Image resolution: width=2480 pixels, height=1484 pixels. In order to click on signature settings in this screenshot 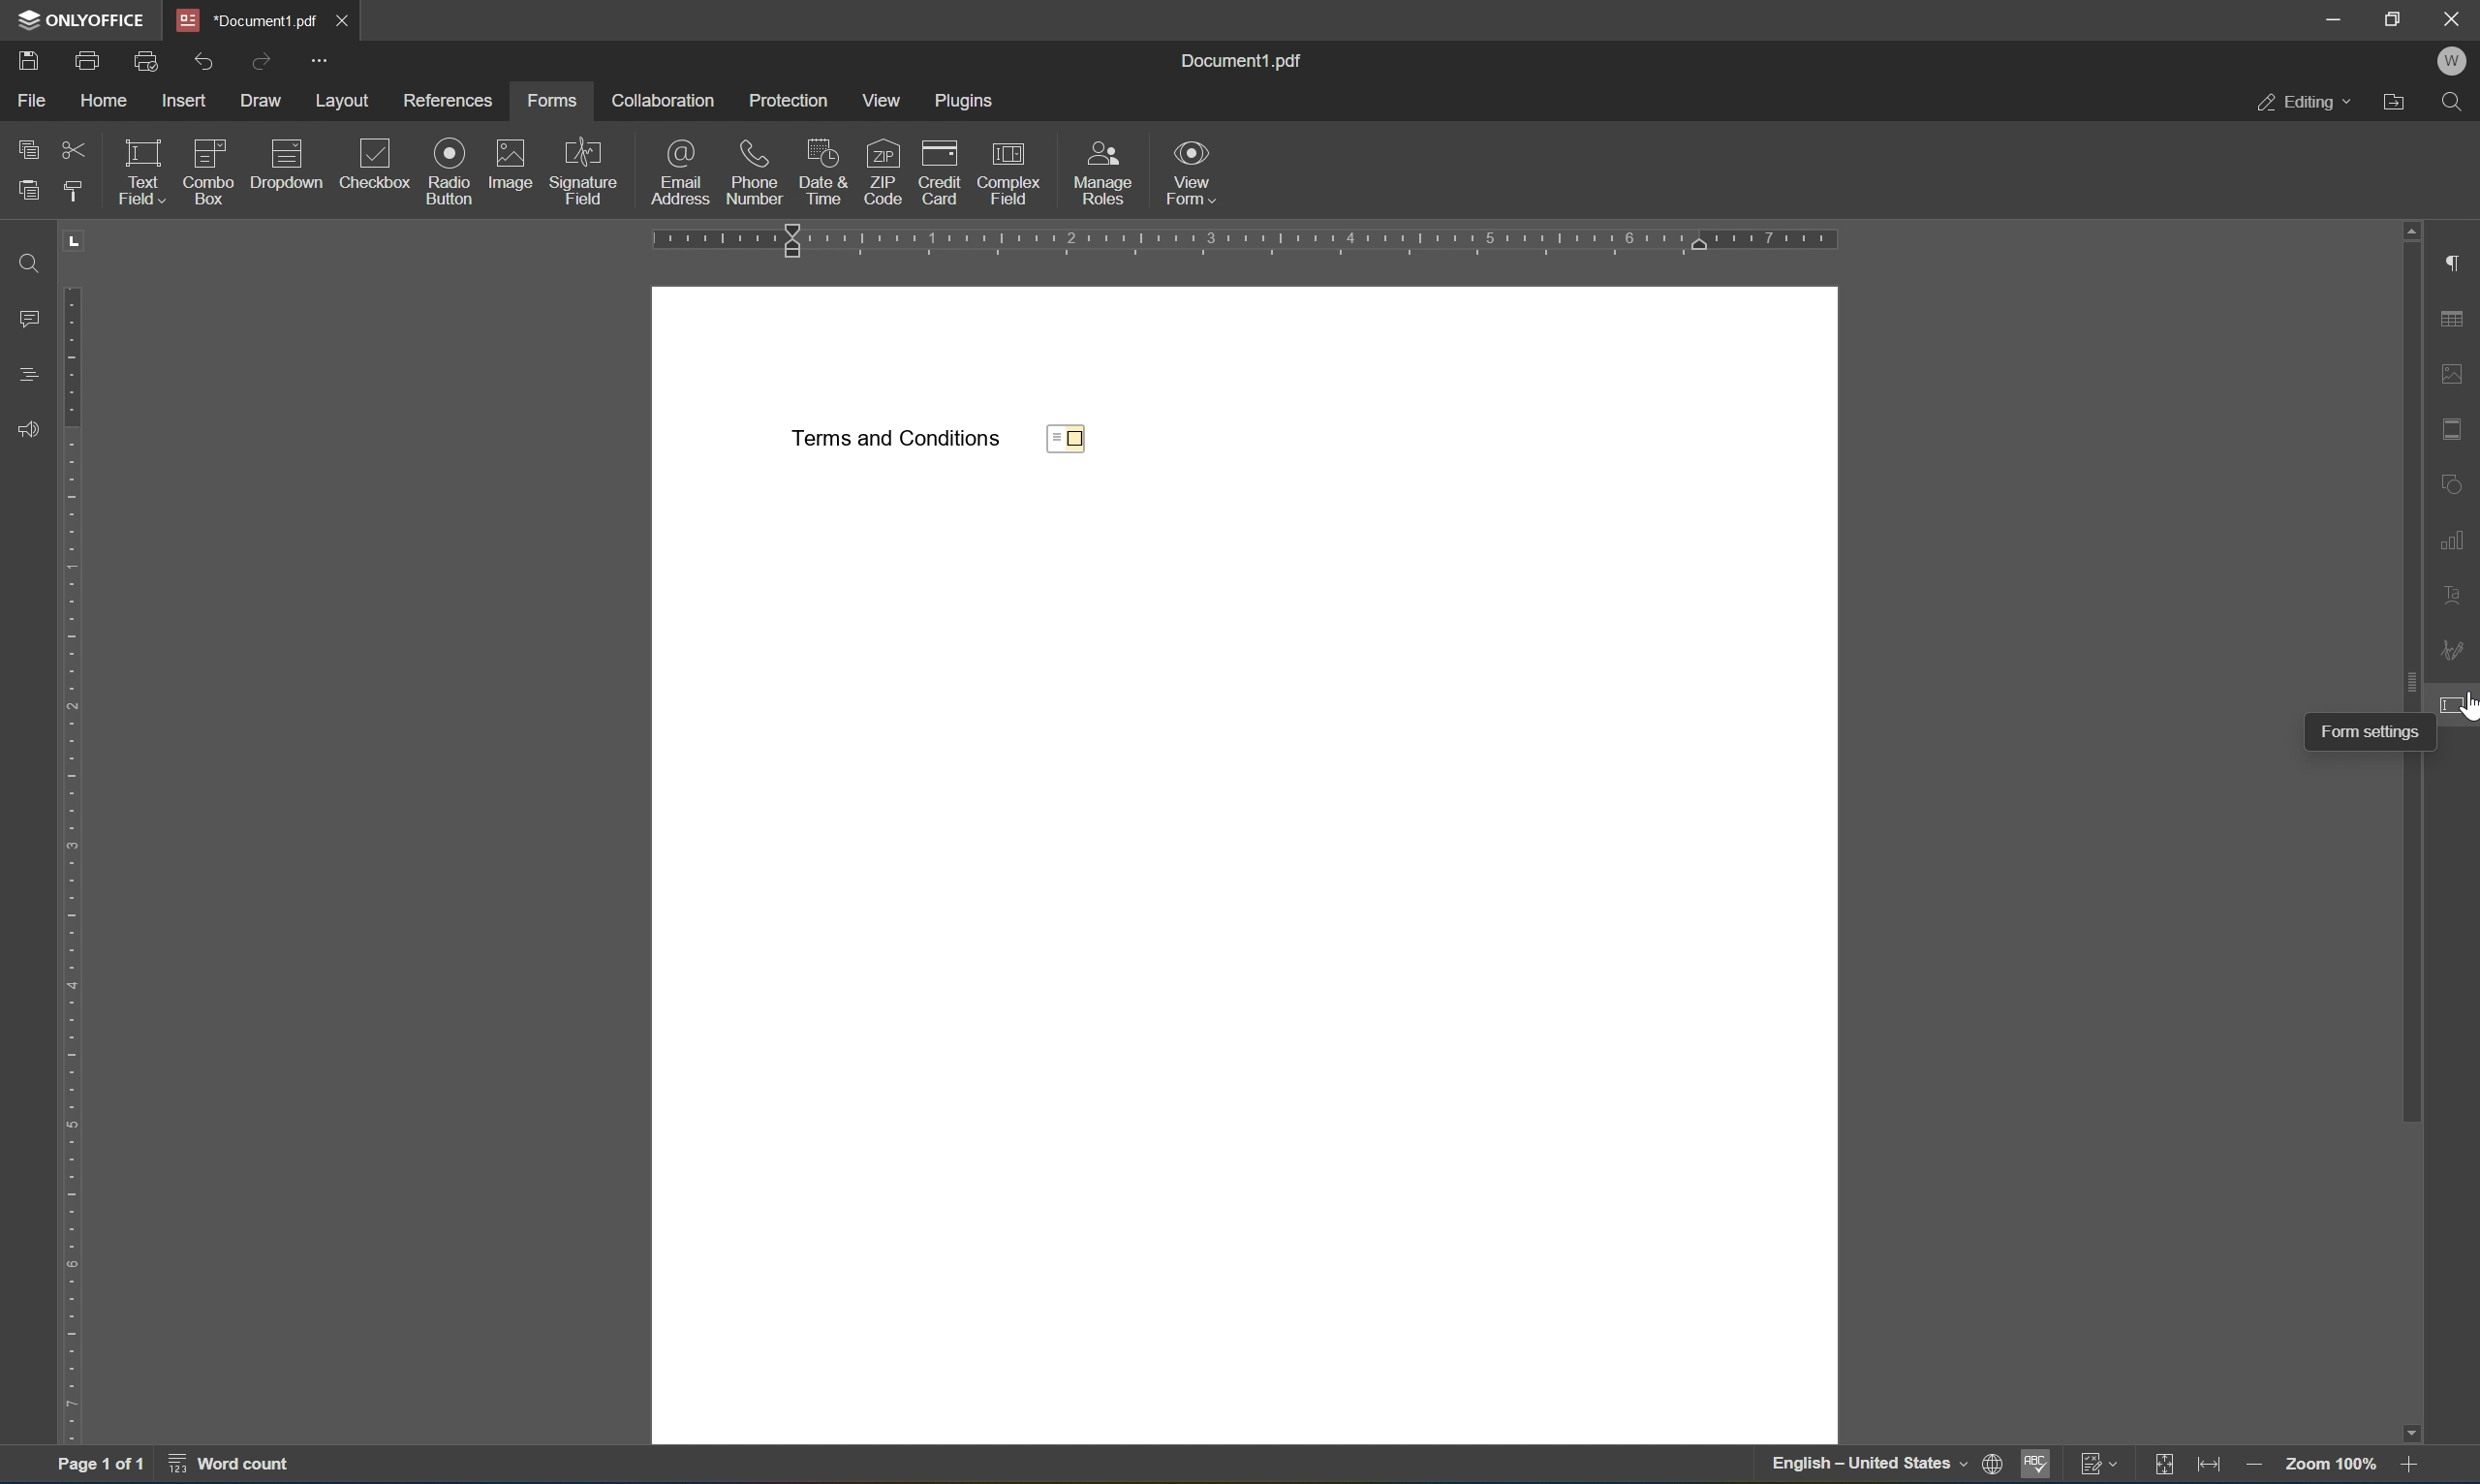, I will do `click(2455, 651)`.